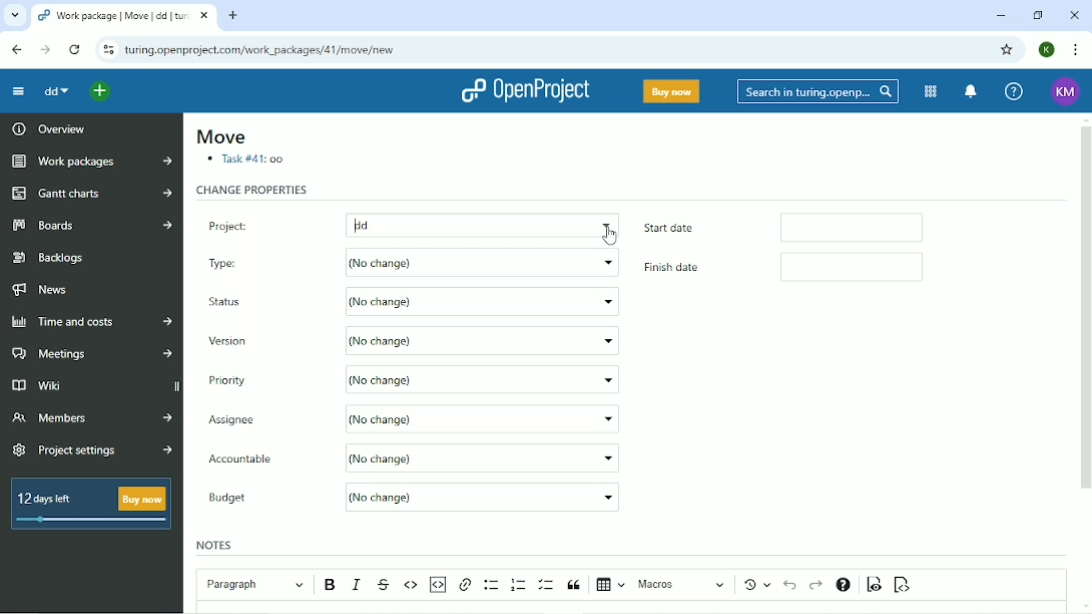  I want to click on Bold, so click(332, 585).